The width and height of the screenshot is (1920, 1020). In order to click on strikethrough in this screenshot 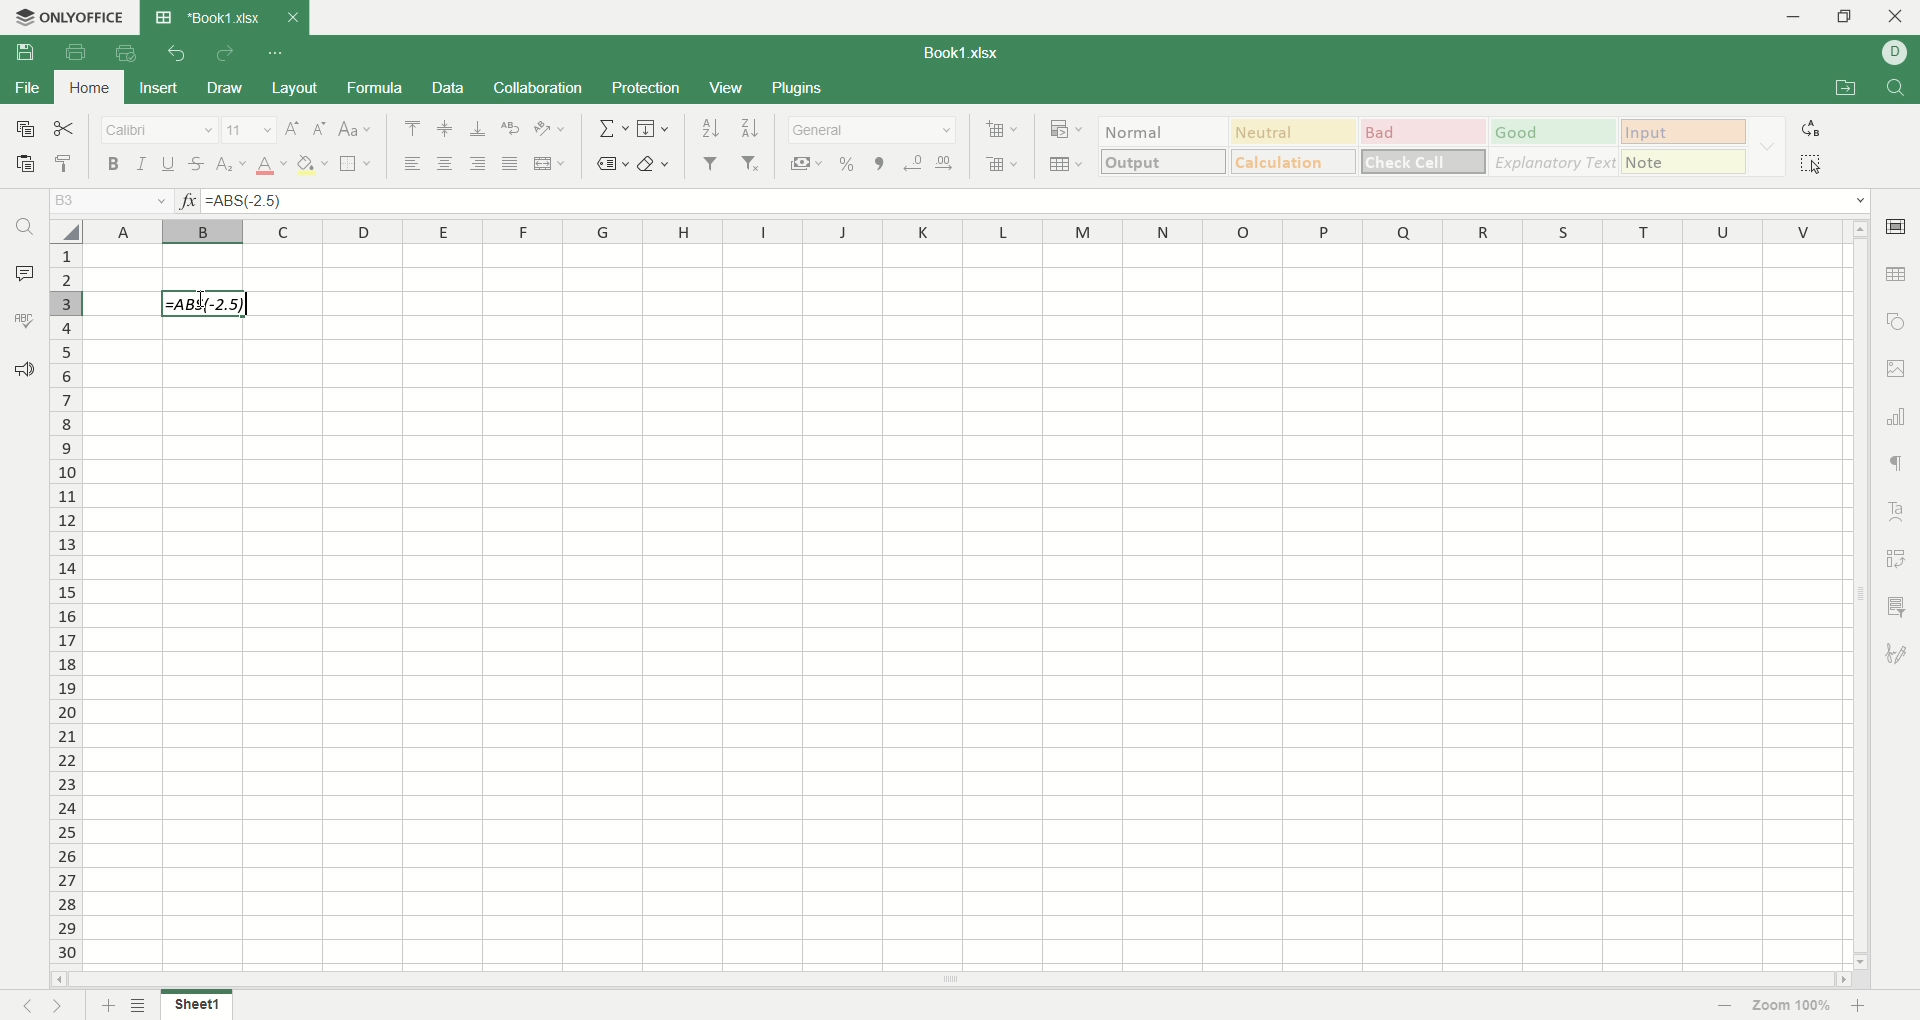, I will do `click(198, 162)`.